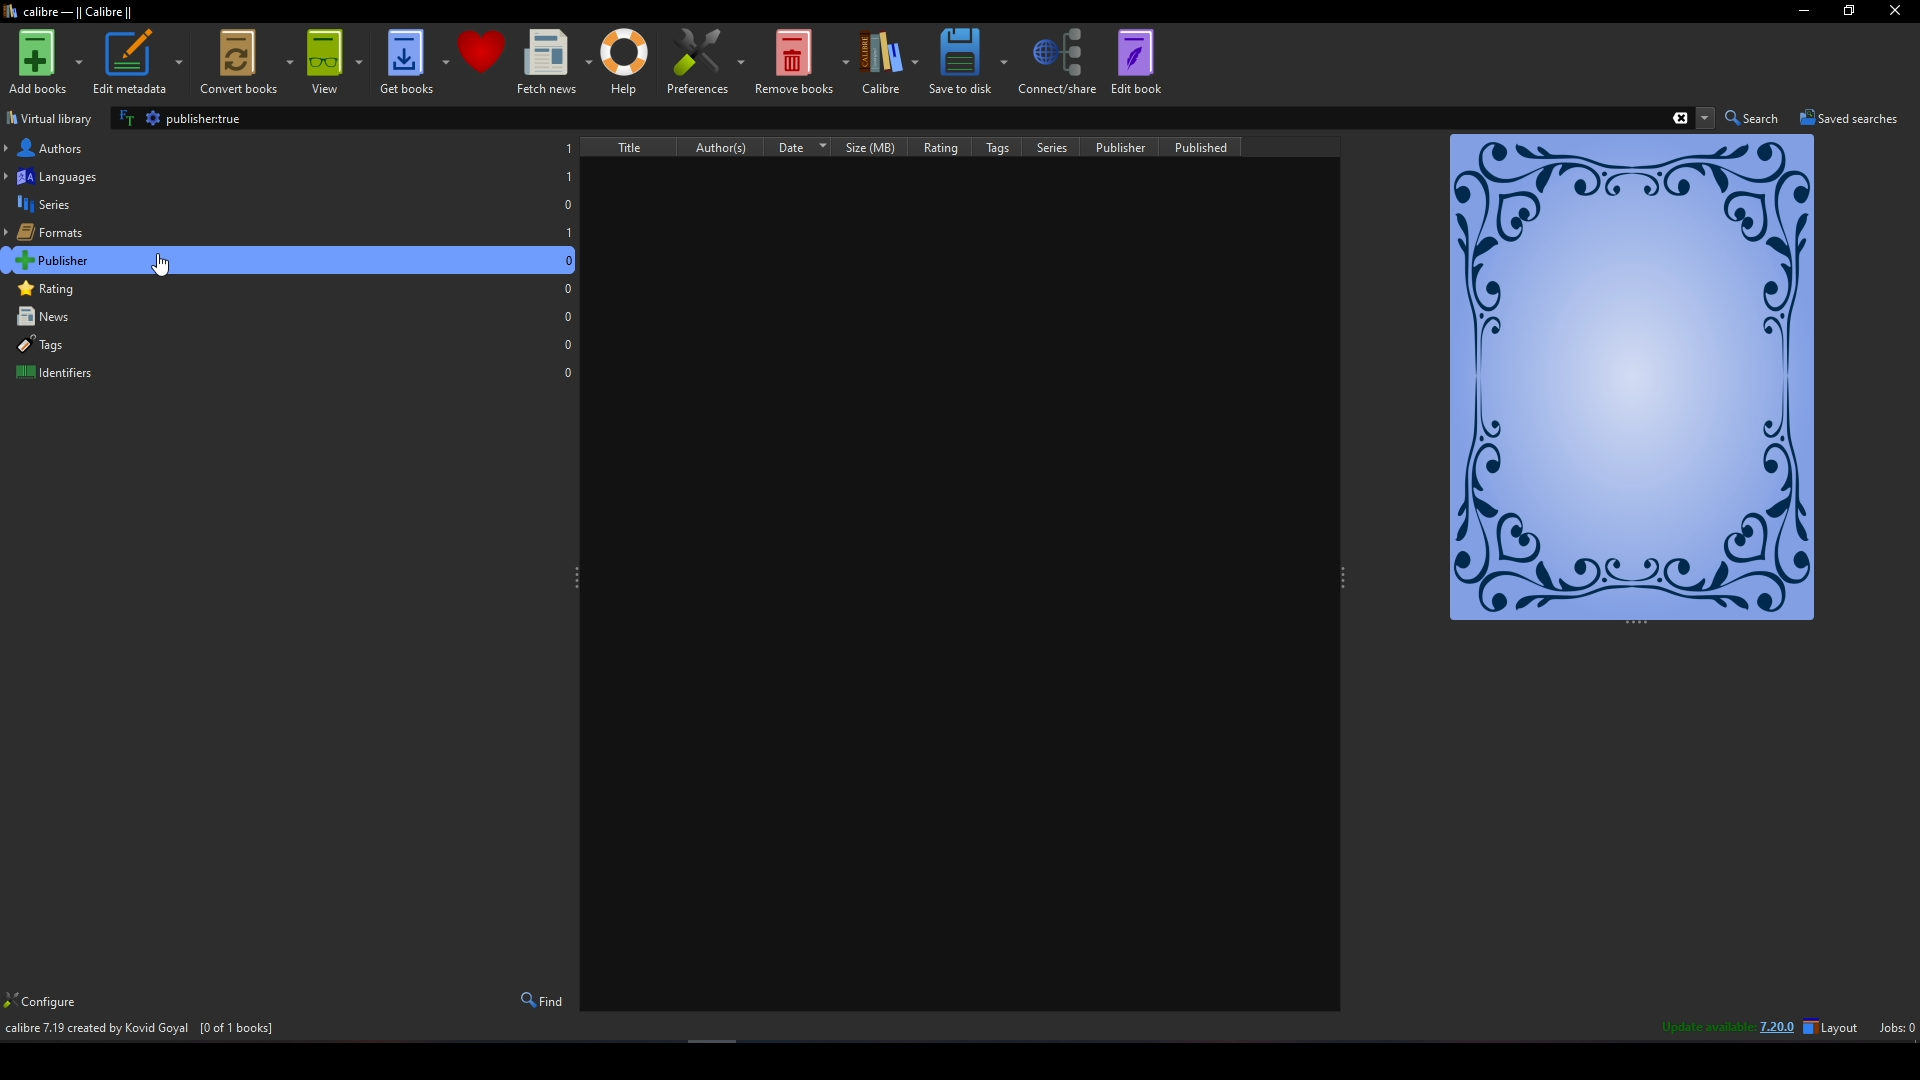 The height and width of the screenshot is (1080, 1920). Describe the element at coordinates (705, 61) in the screenshot. I see `Preferences` at that location.